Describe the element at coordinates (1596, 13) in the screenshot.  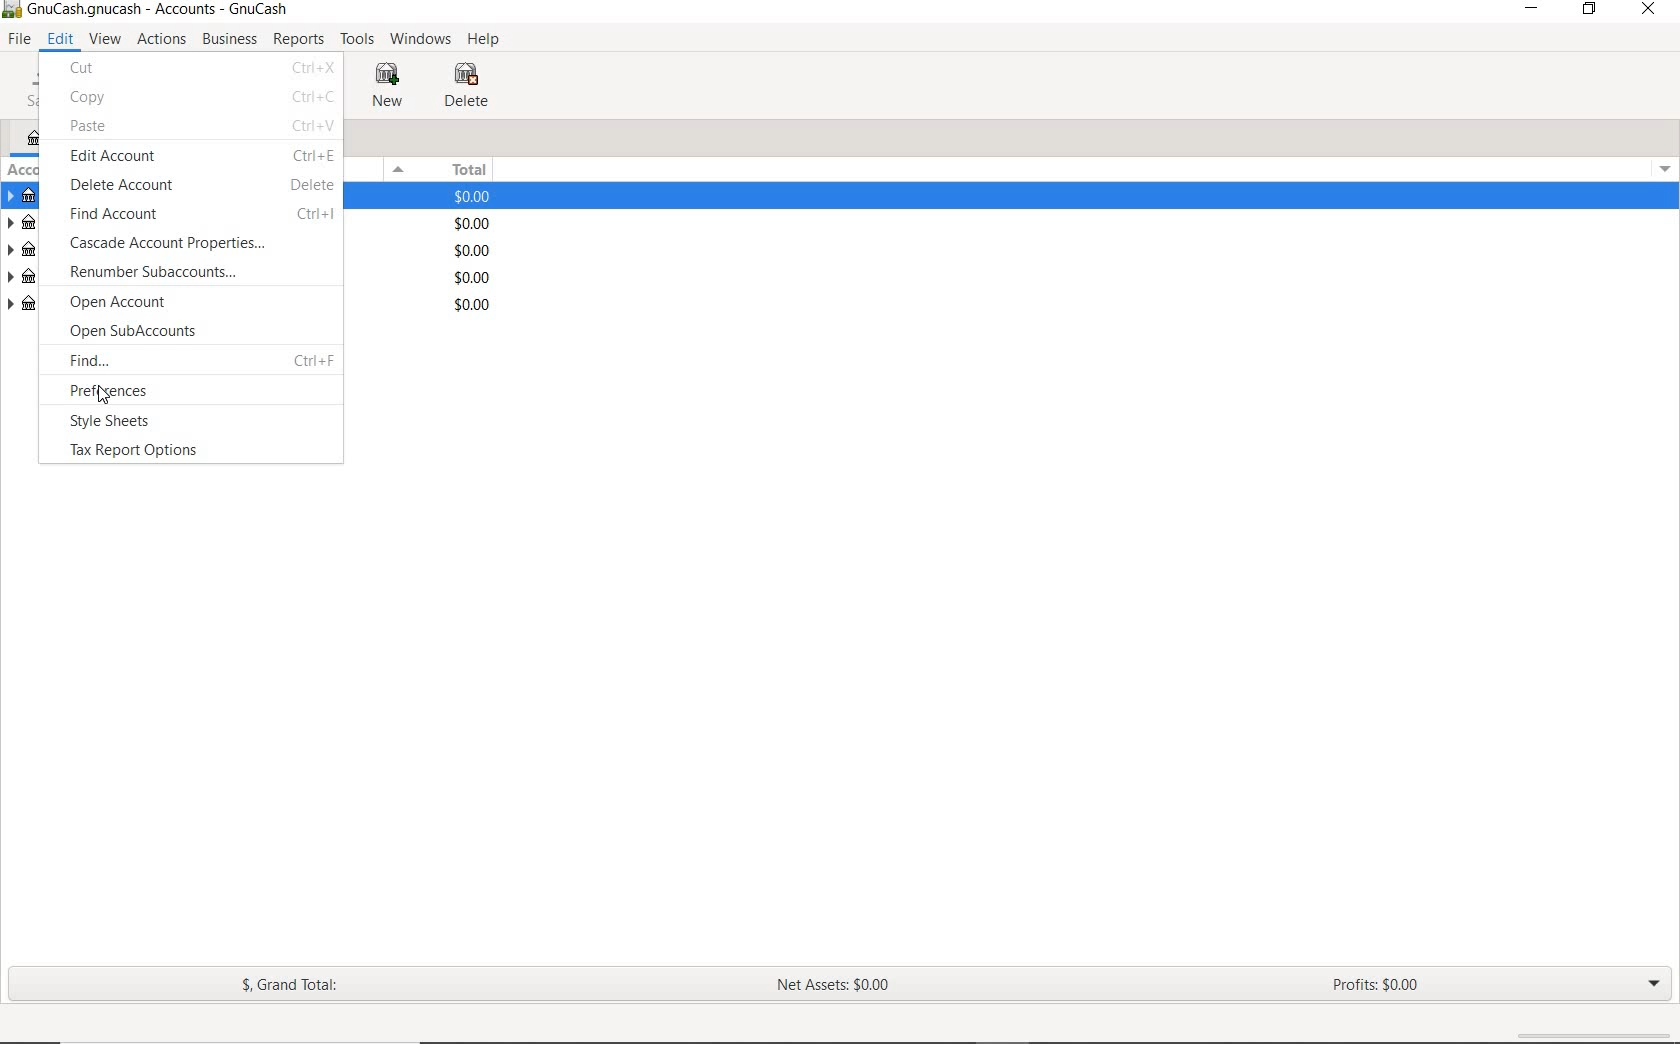
I see `RESTORE DOWN` at that location.